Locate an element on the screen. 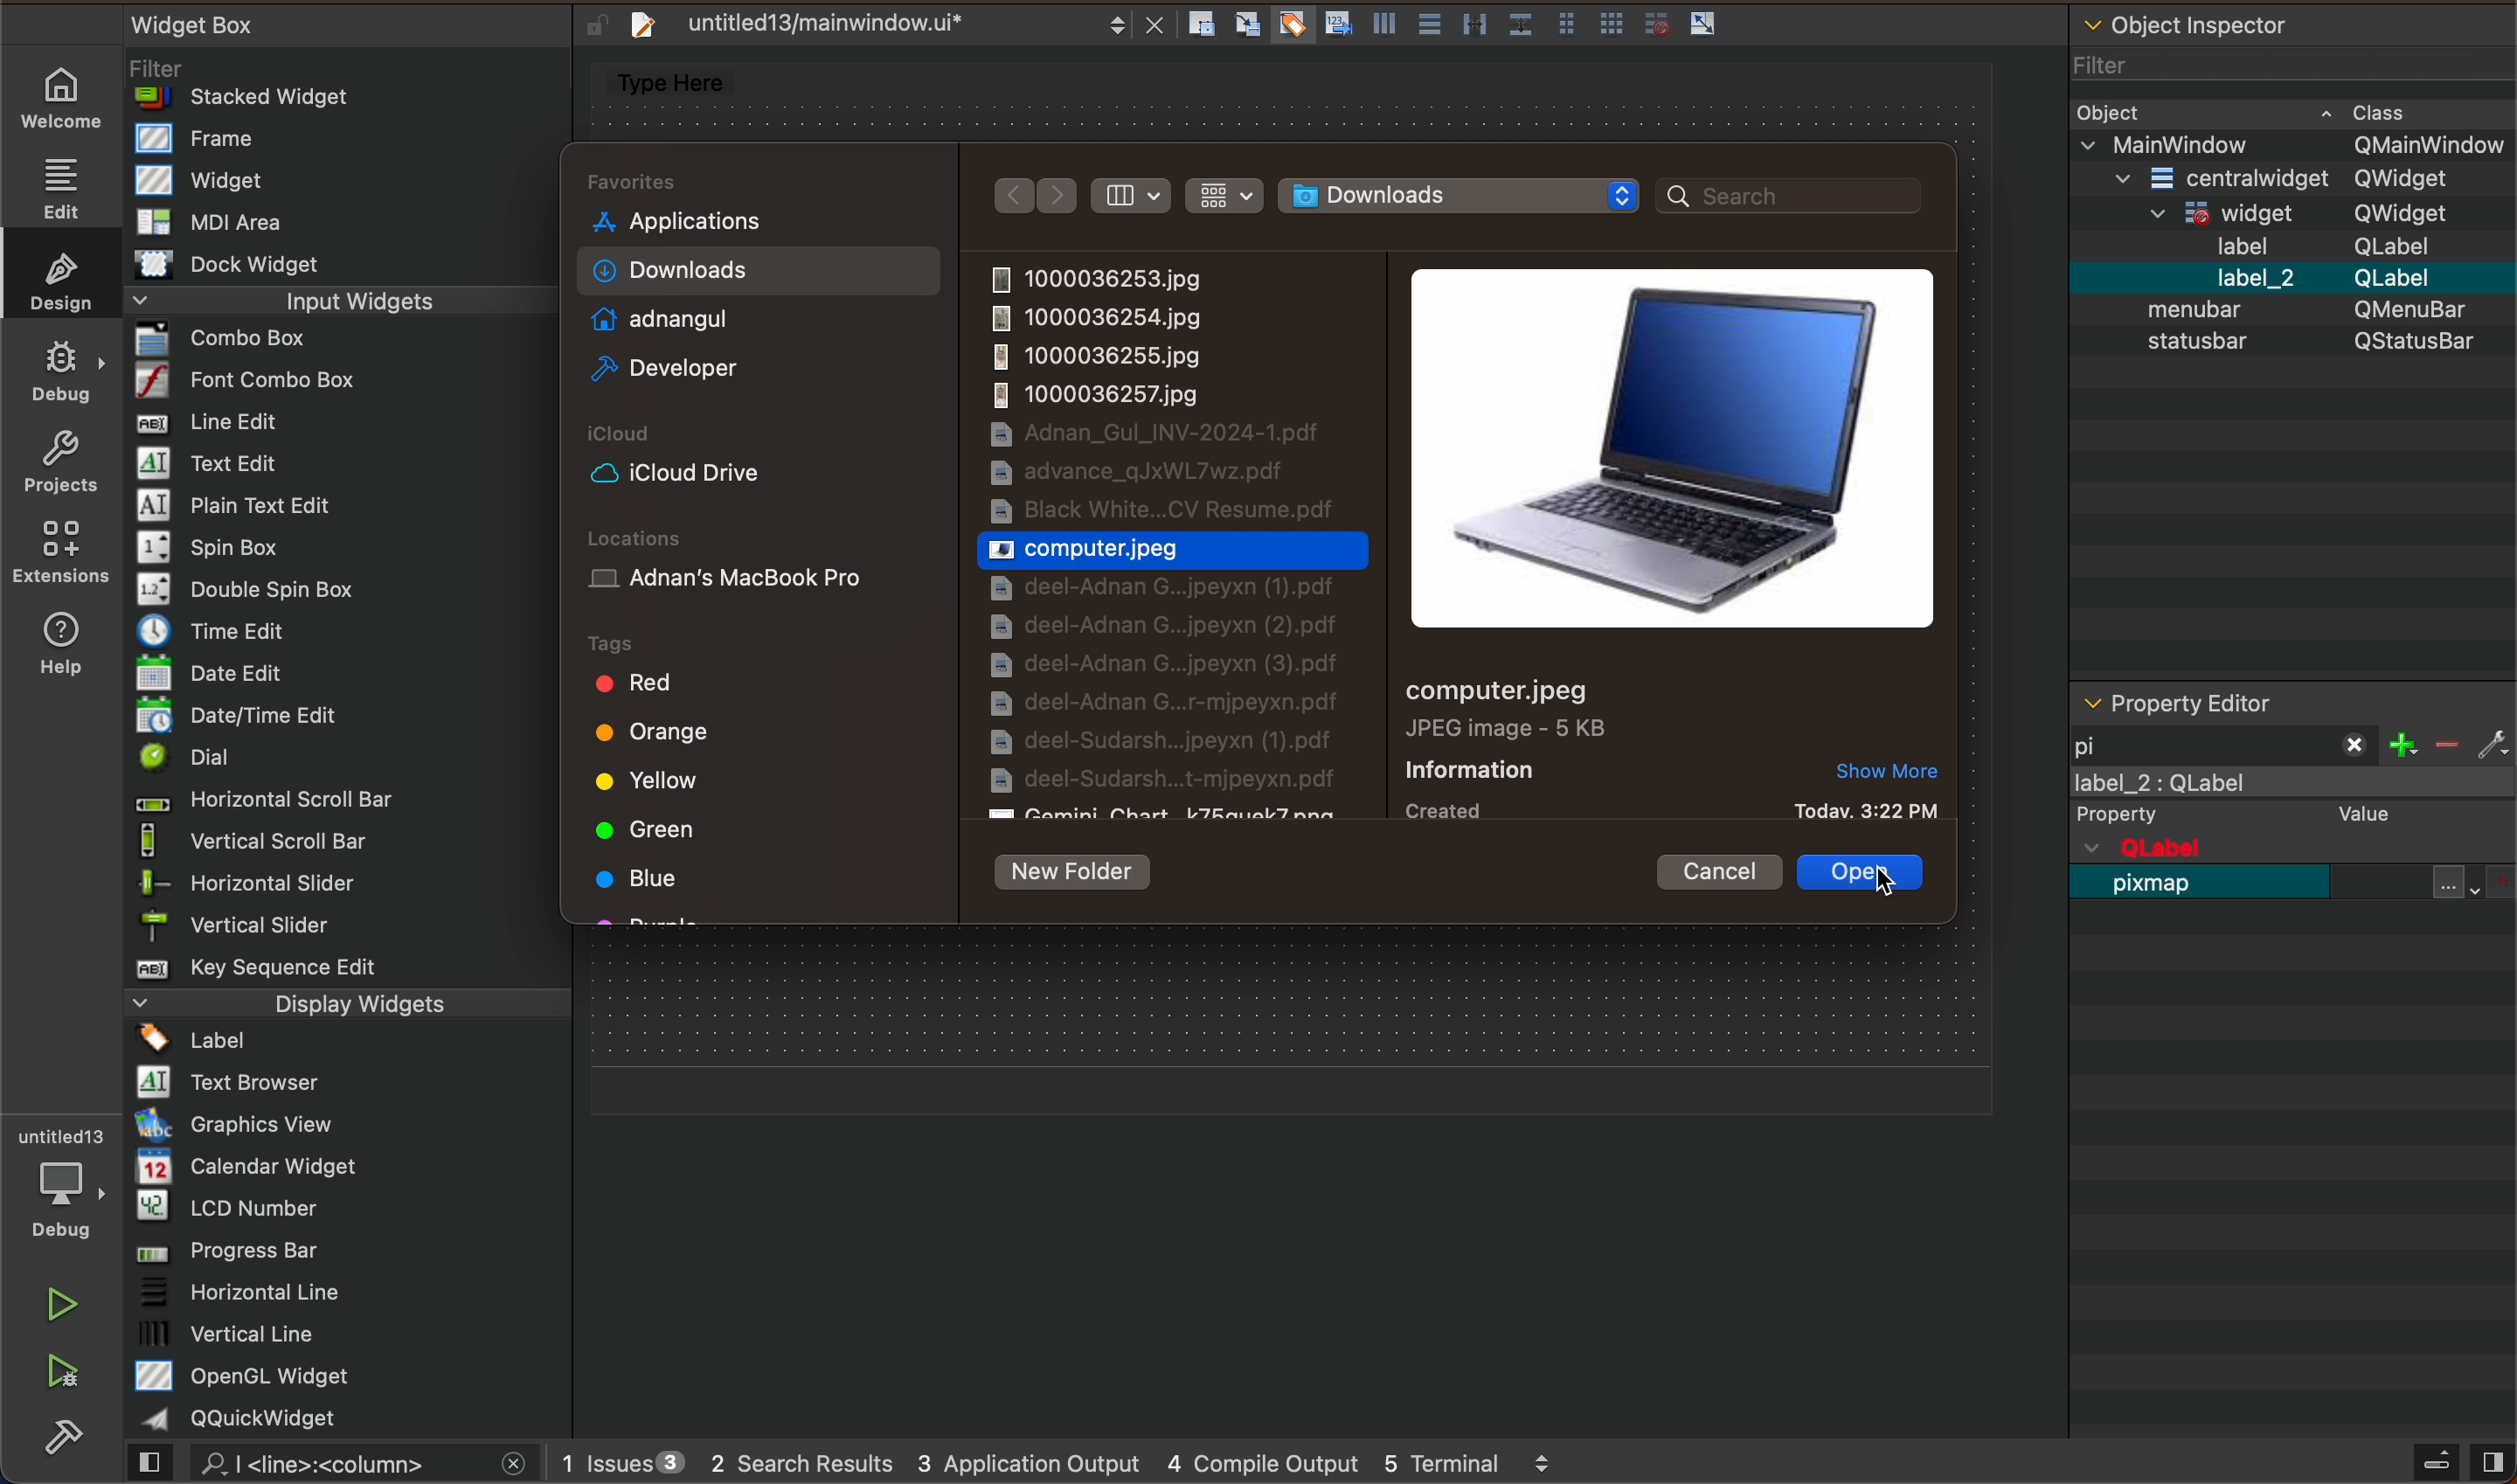  run is located at coordinates (60, 1301).